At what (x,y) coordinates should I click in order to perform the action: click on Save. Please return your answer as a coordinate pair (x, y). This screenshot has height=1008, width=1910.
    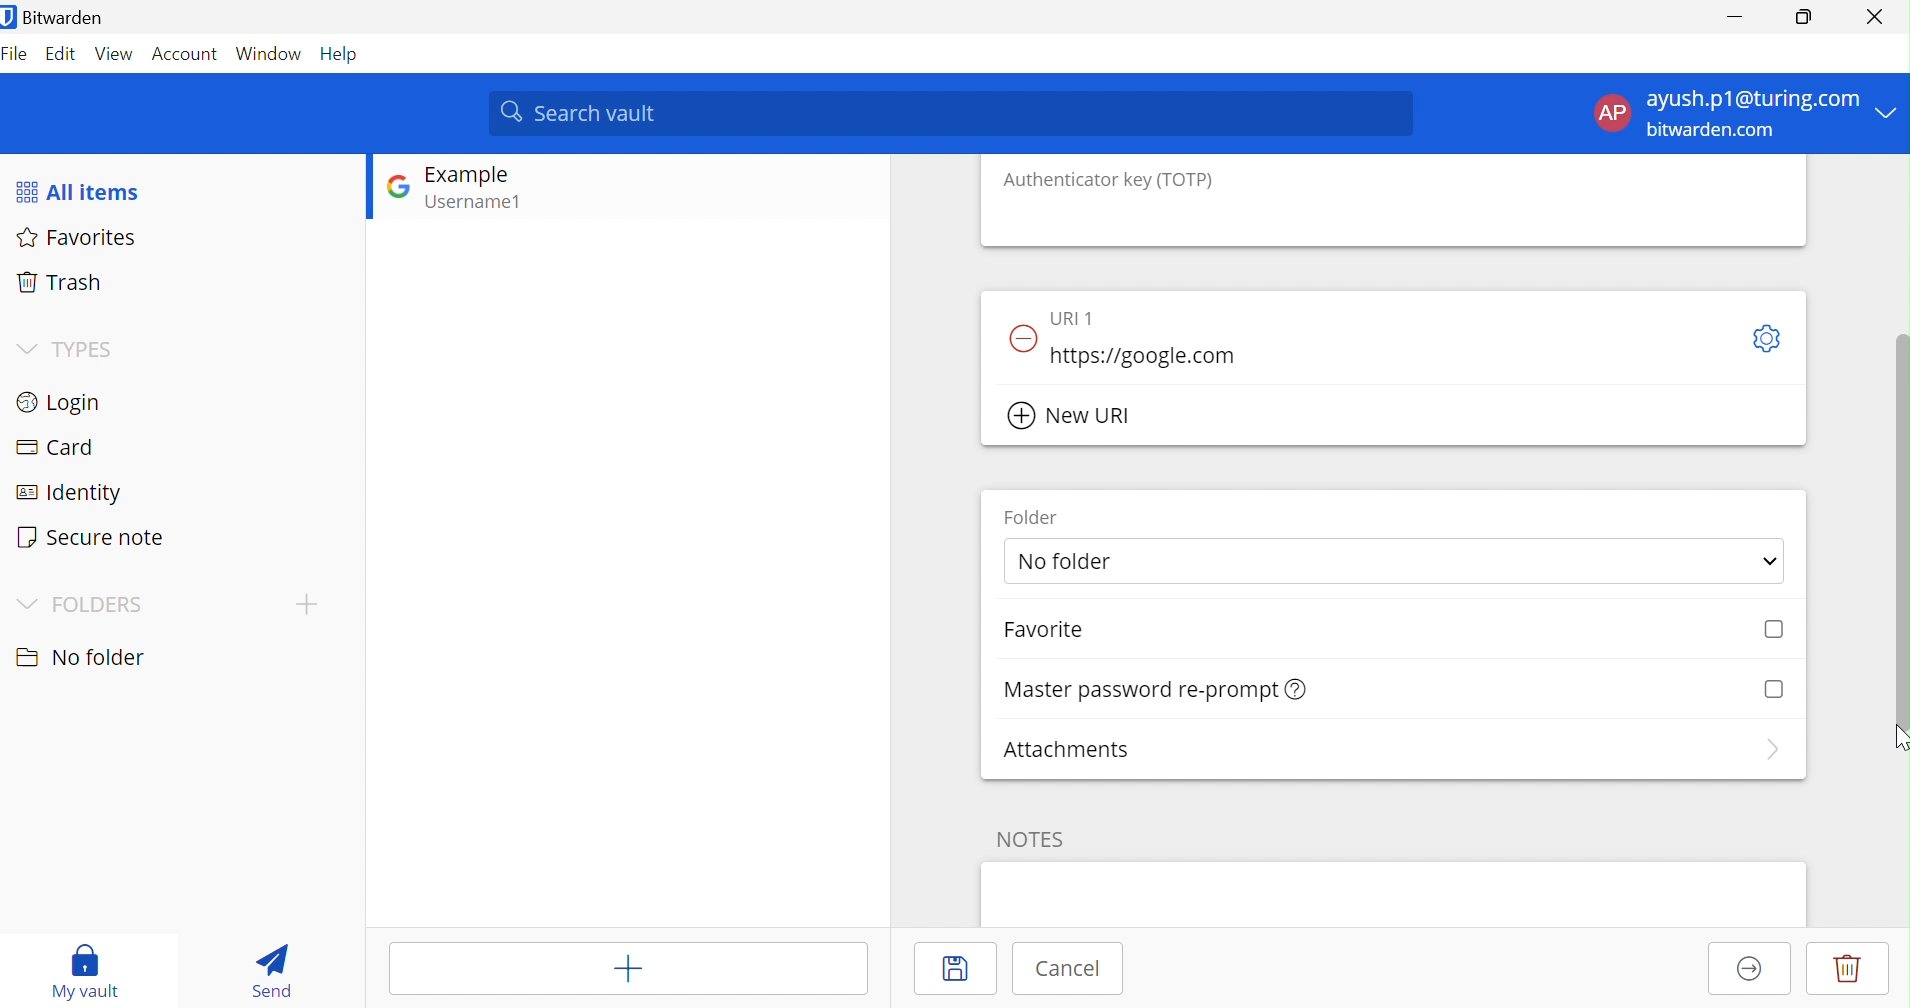
    Looking at the image, I should click on (958, 968).